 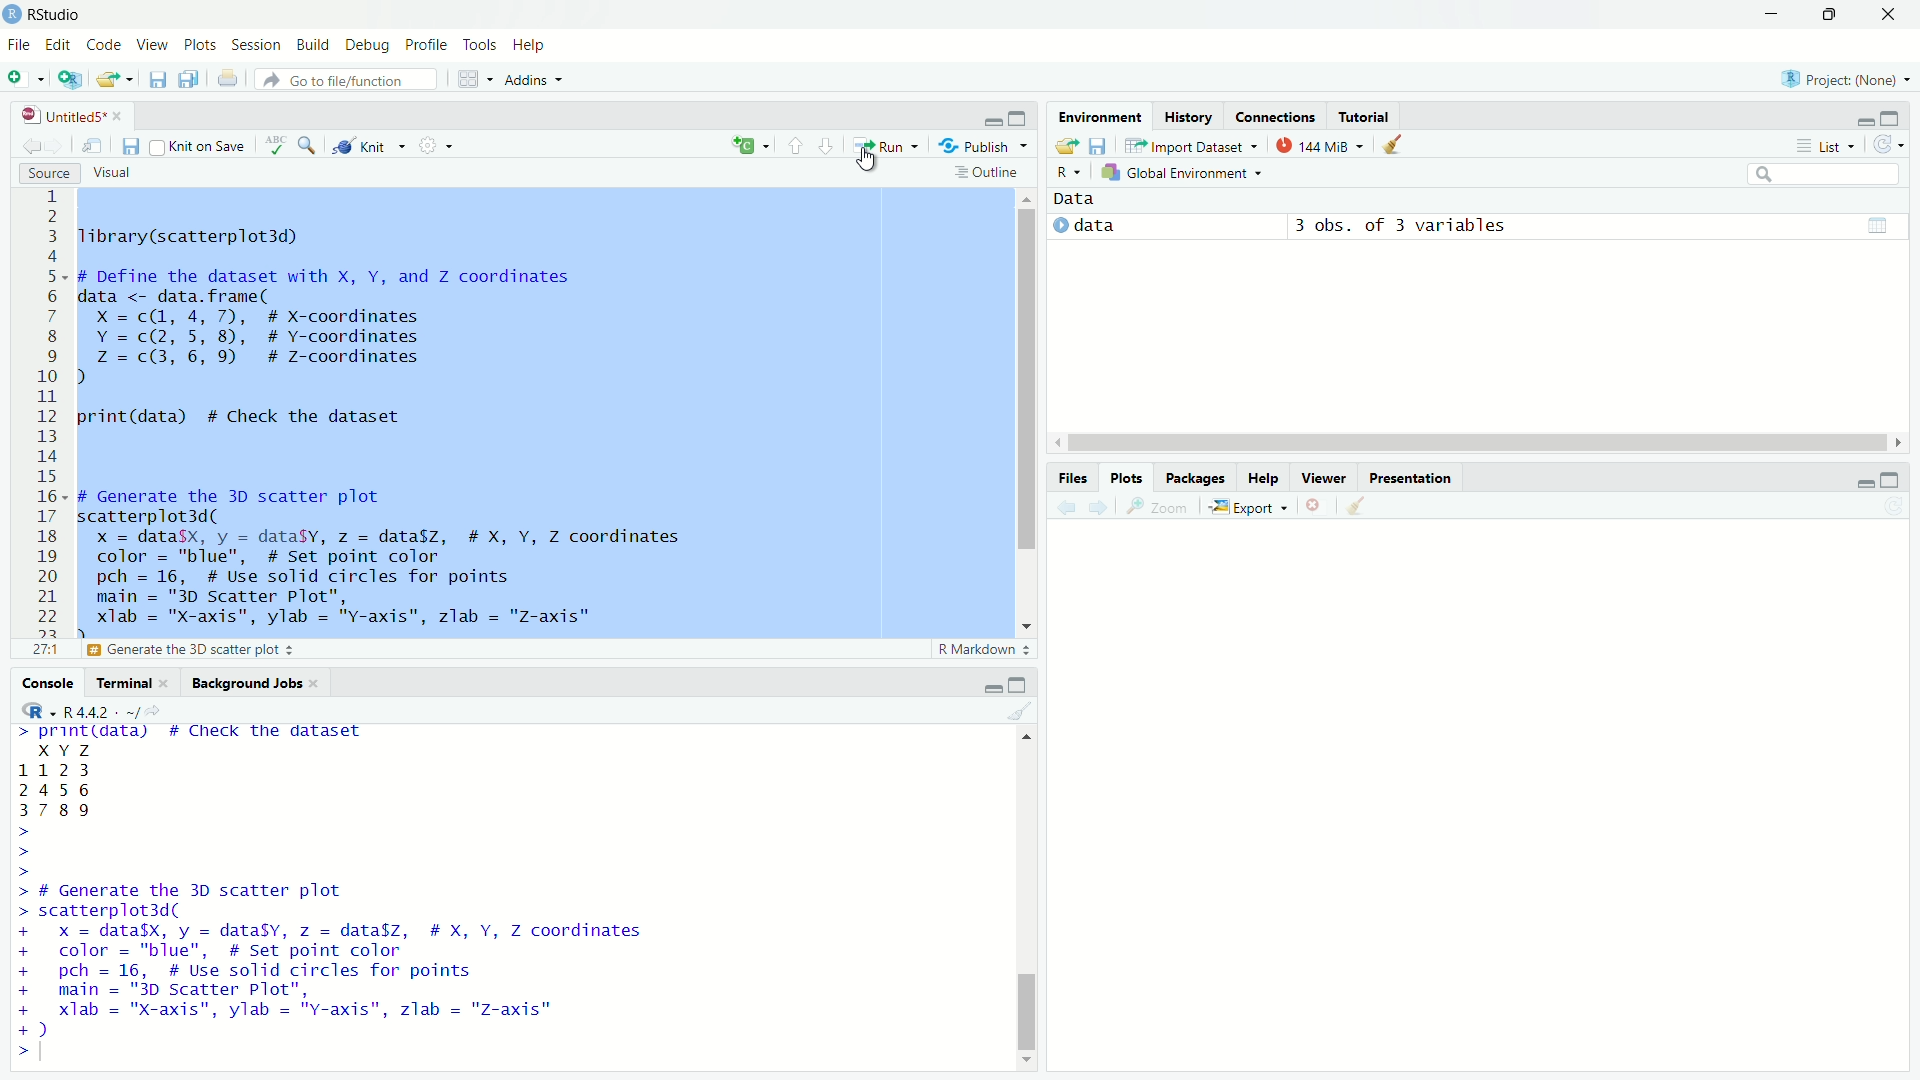 What do you see at coordinates (274, 146) in the screenshot?
I see `spell check` at bounding box center [274, 146].